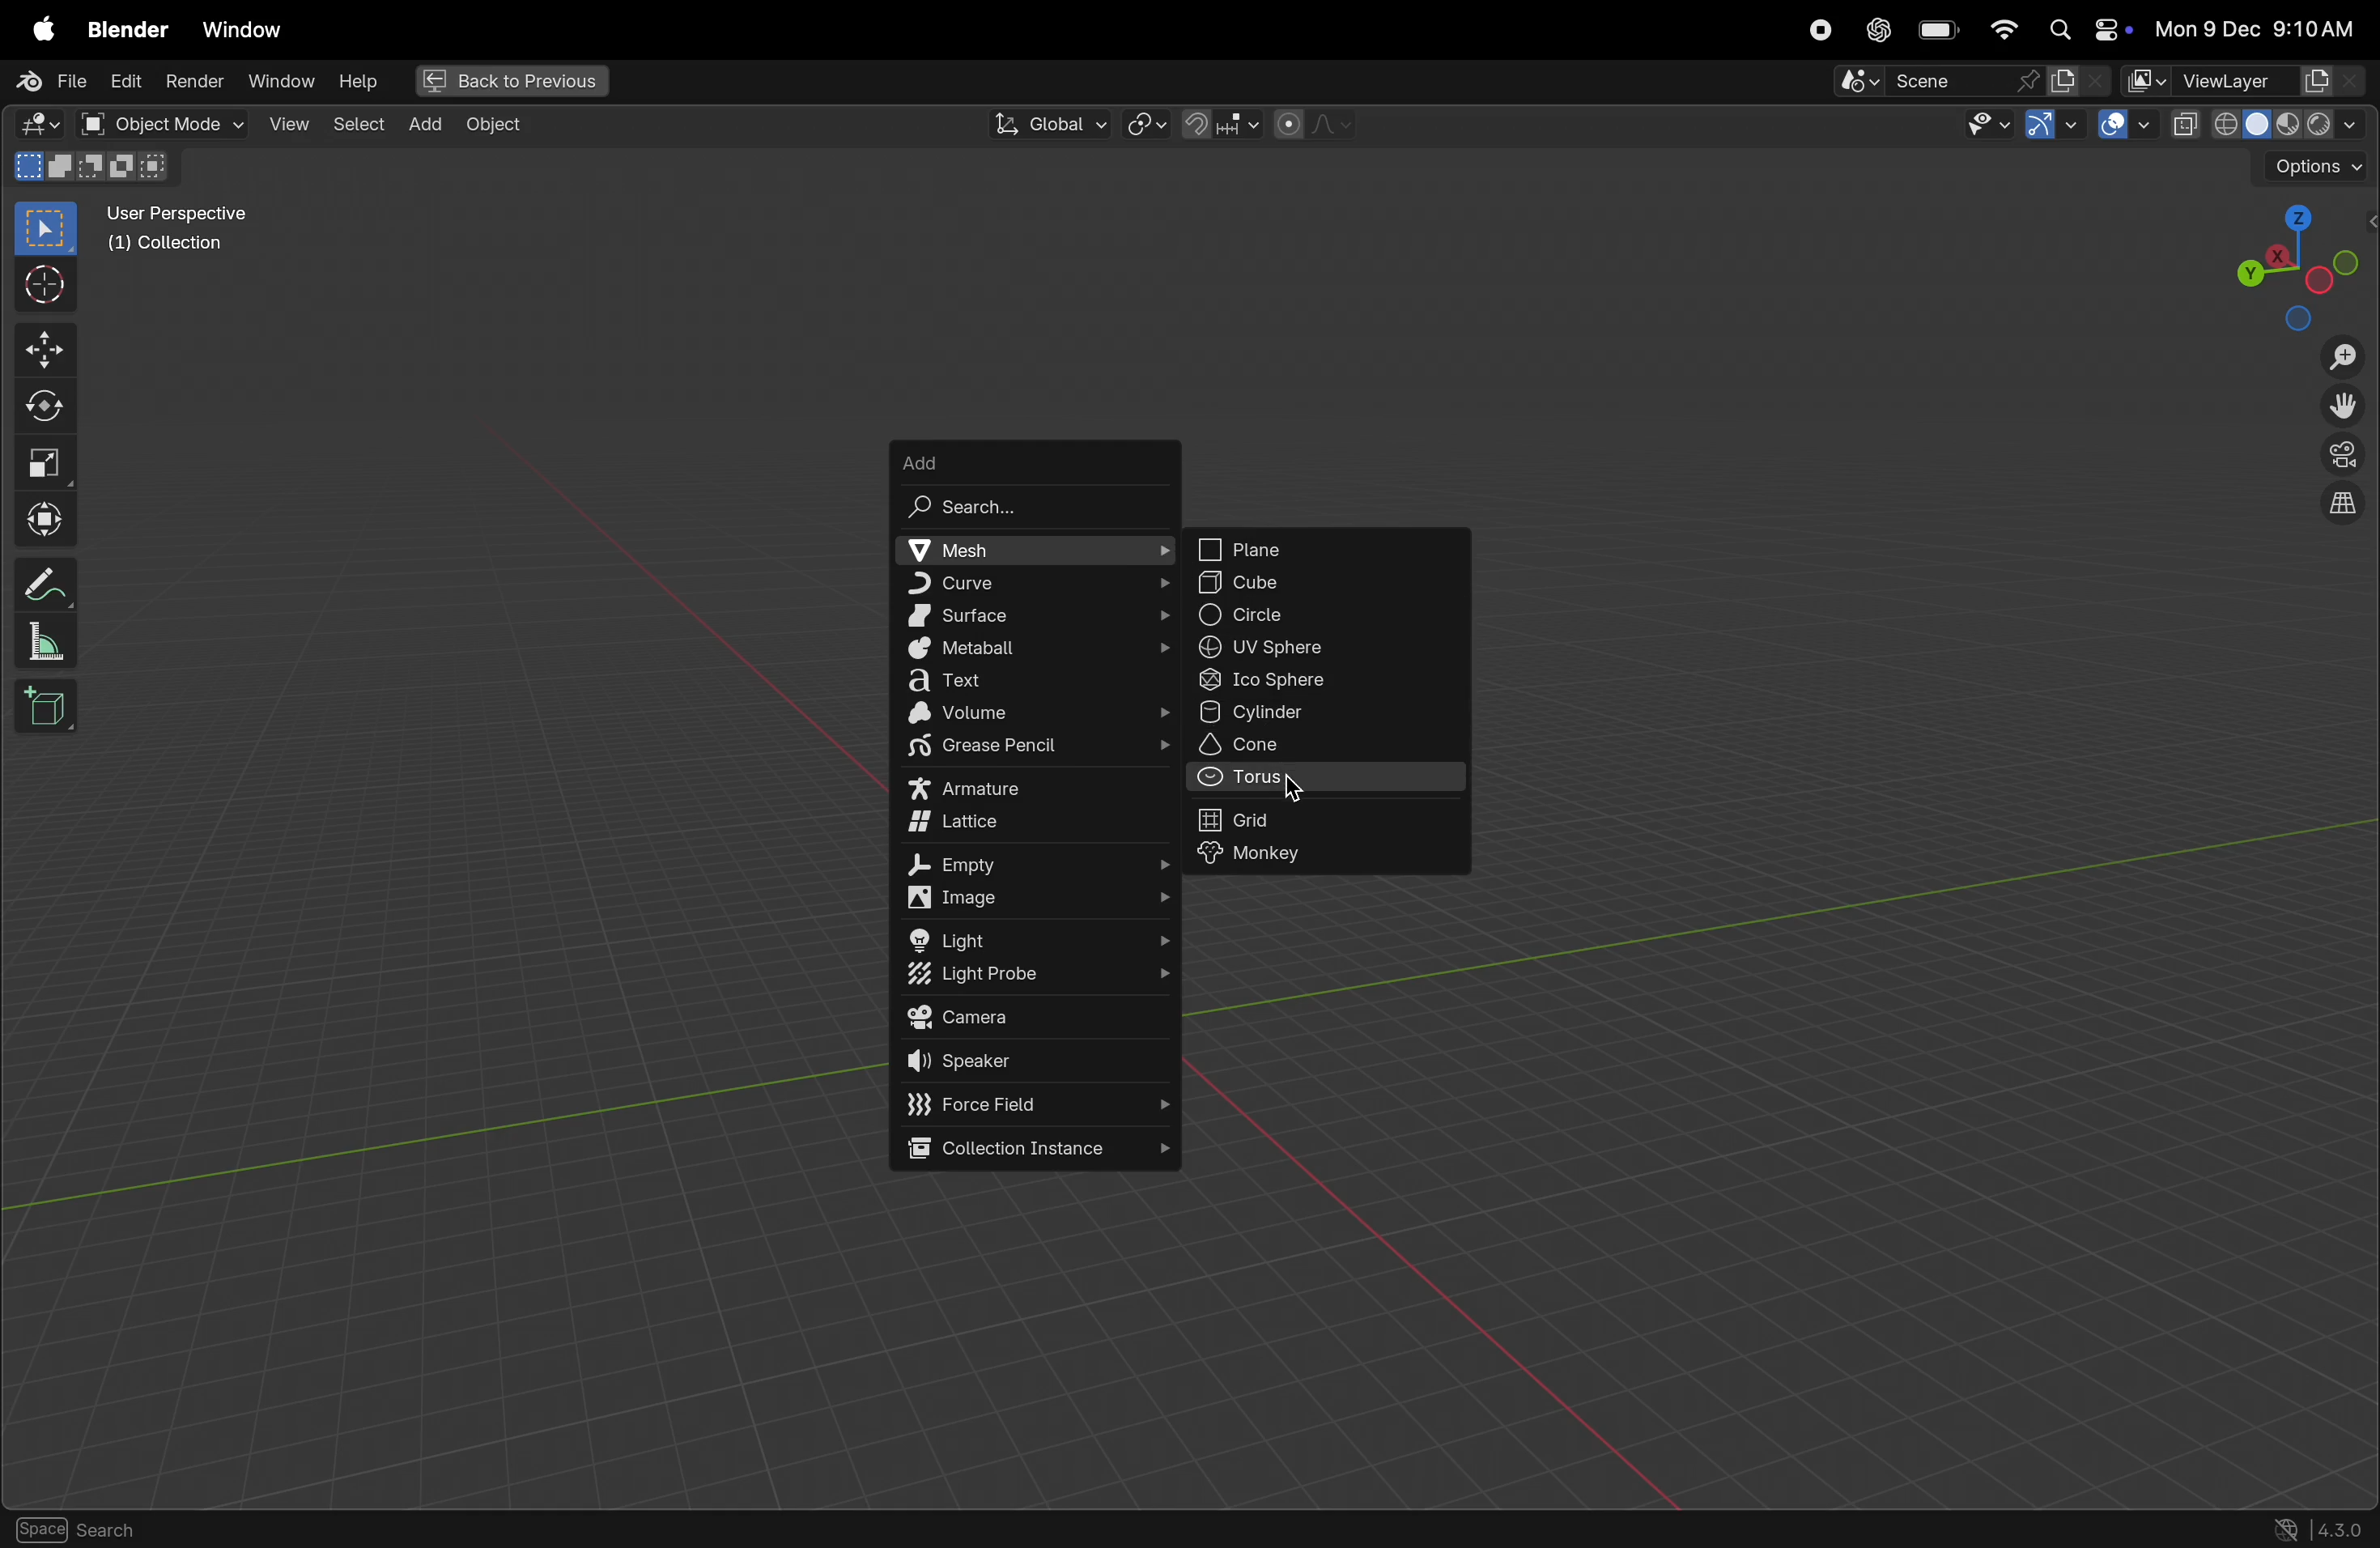 The width and height of the screenshot is (2380, 1548). I want to click on light probe, so click(1031, 977).